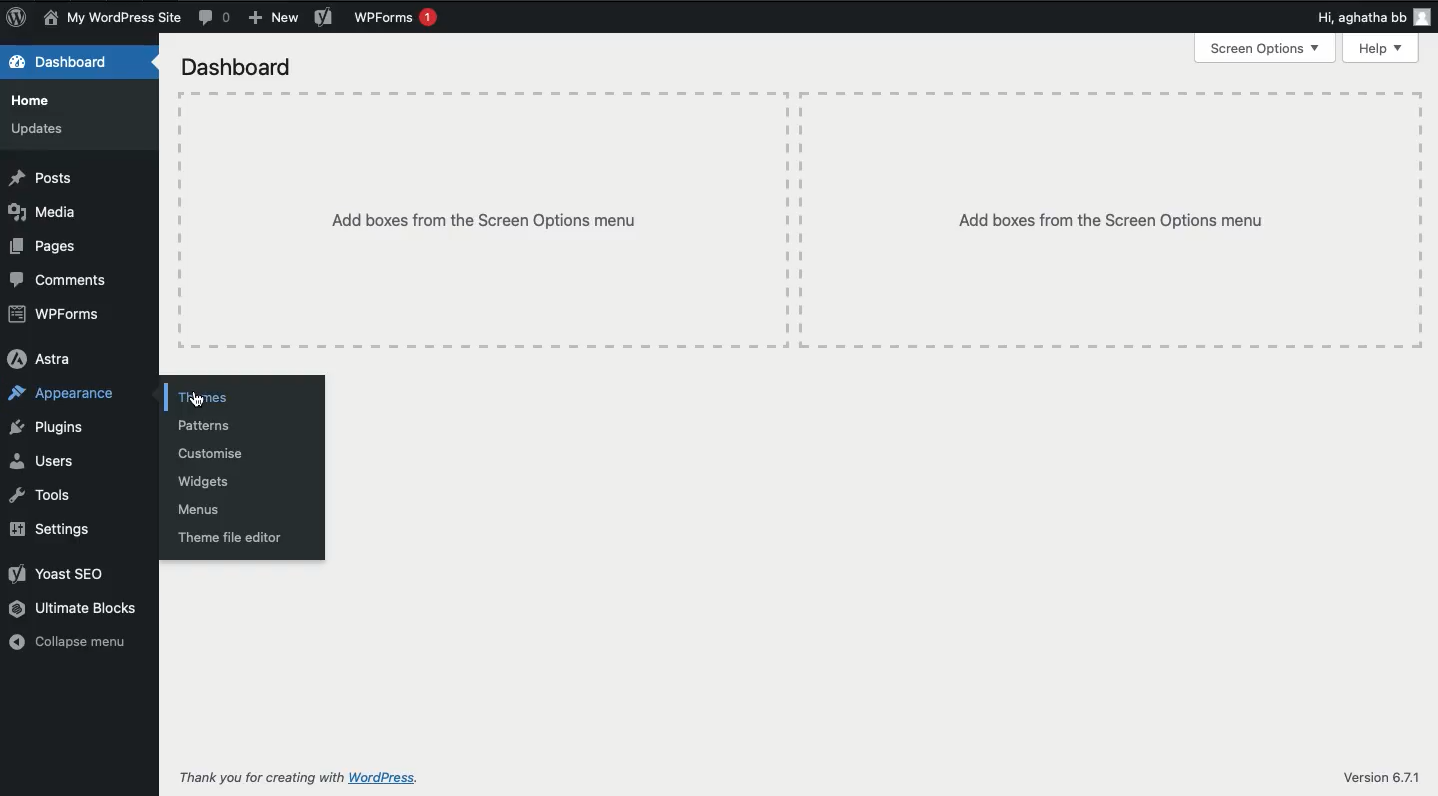 This screenshot has height=796, width=1438. I want to click on Posts, so click(41, 178).